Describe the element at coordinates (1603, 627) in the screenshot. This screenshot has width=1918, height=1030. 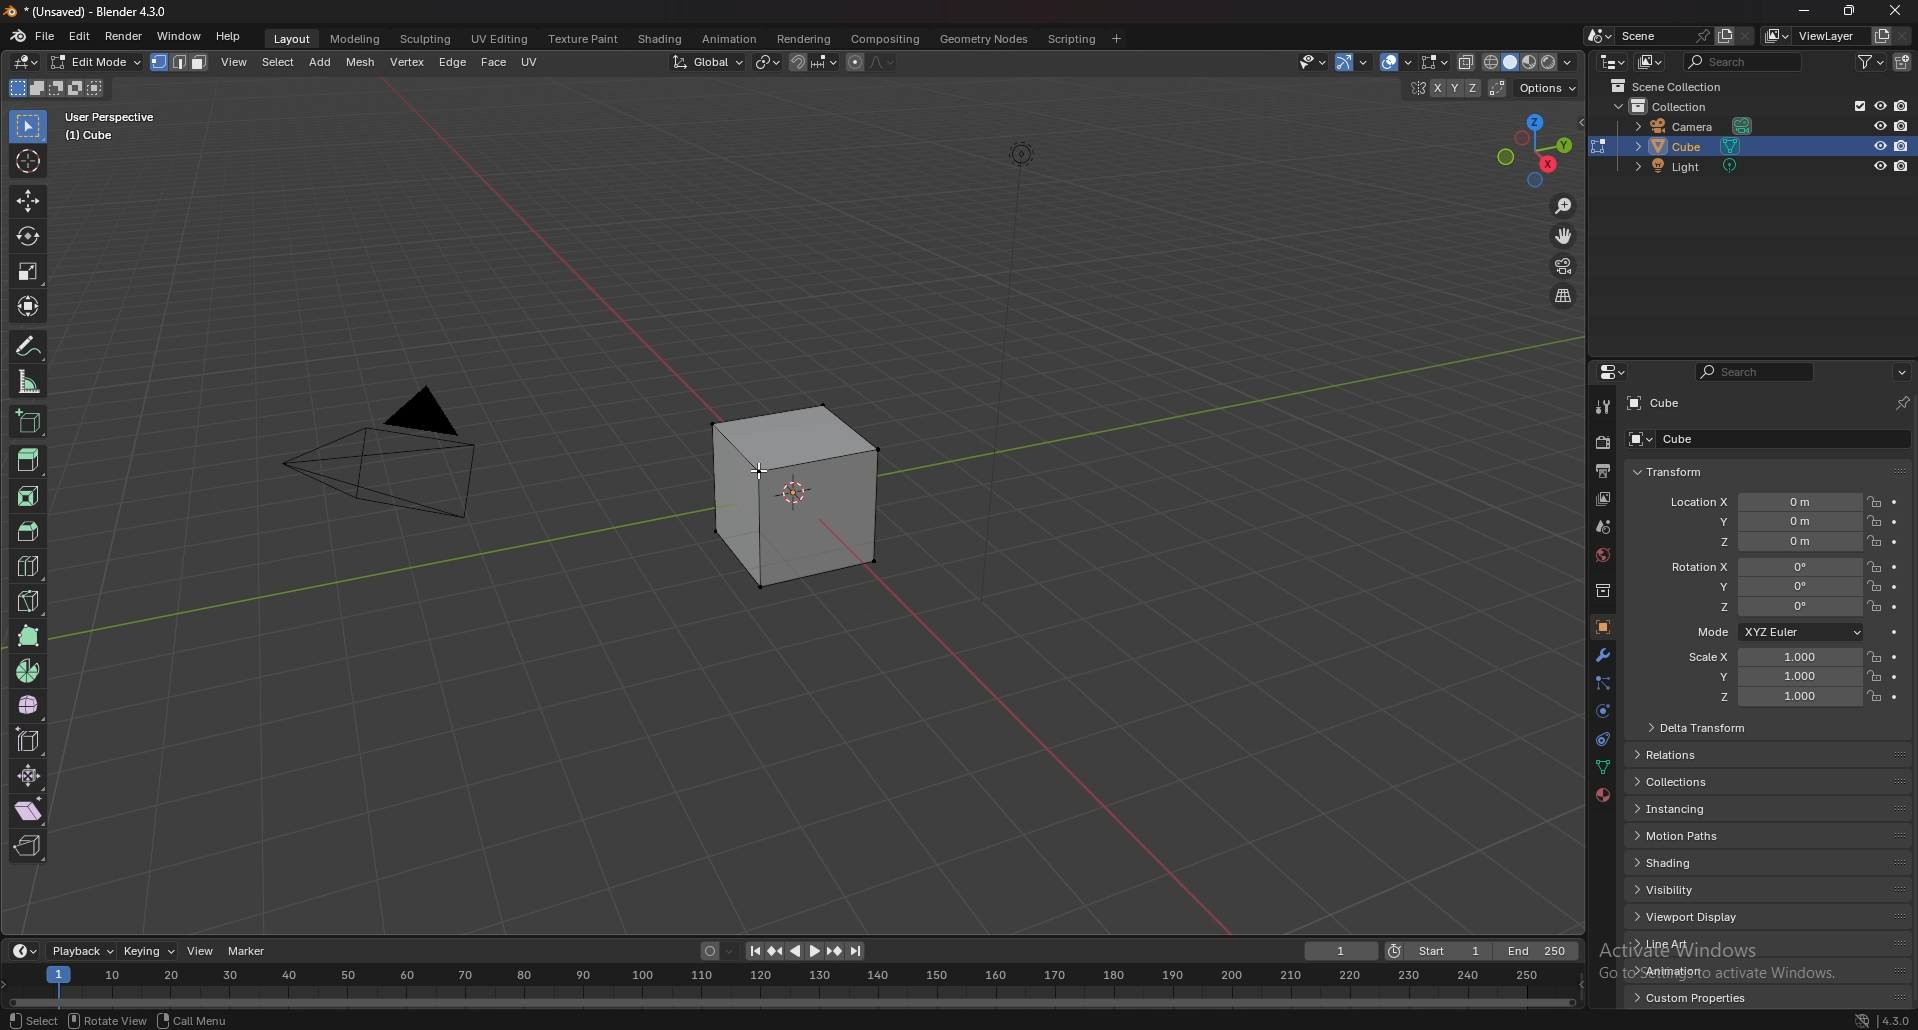
I see `object` at that location.